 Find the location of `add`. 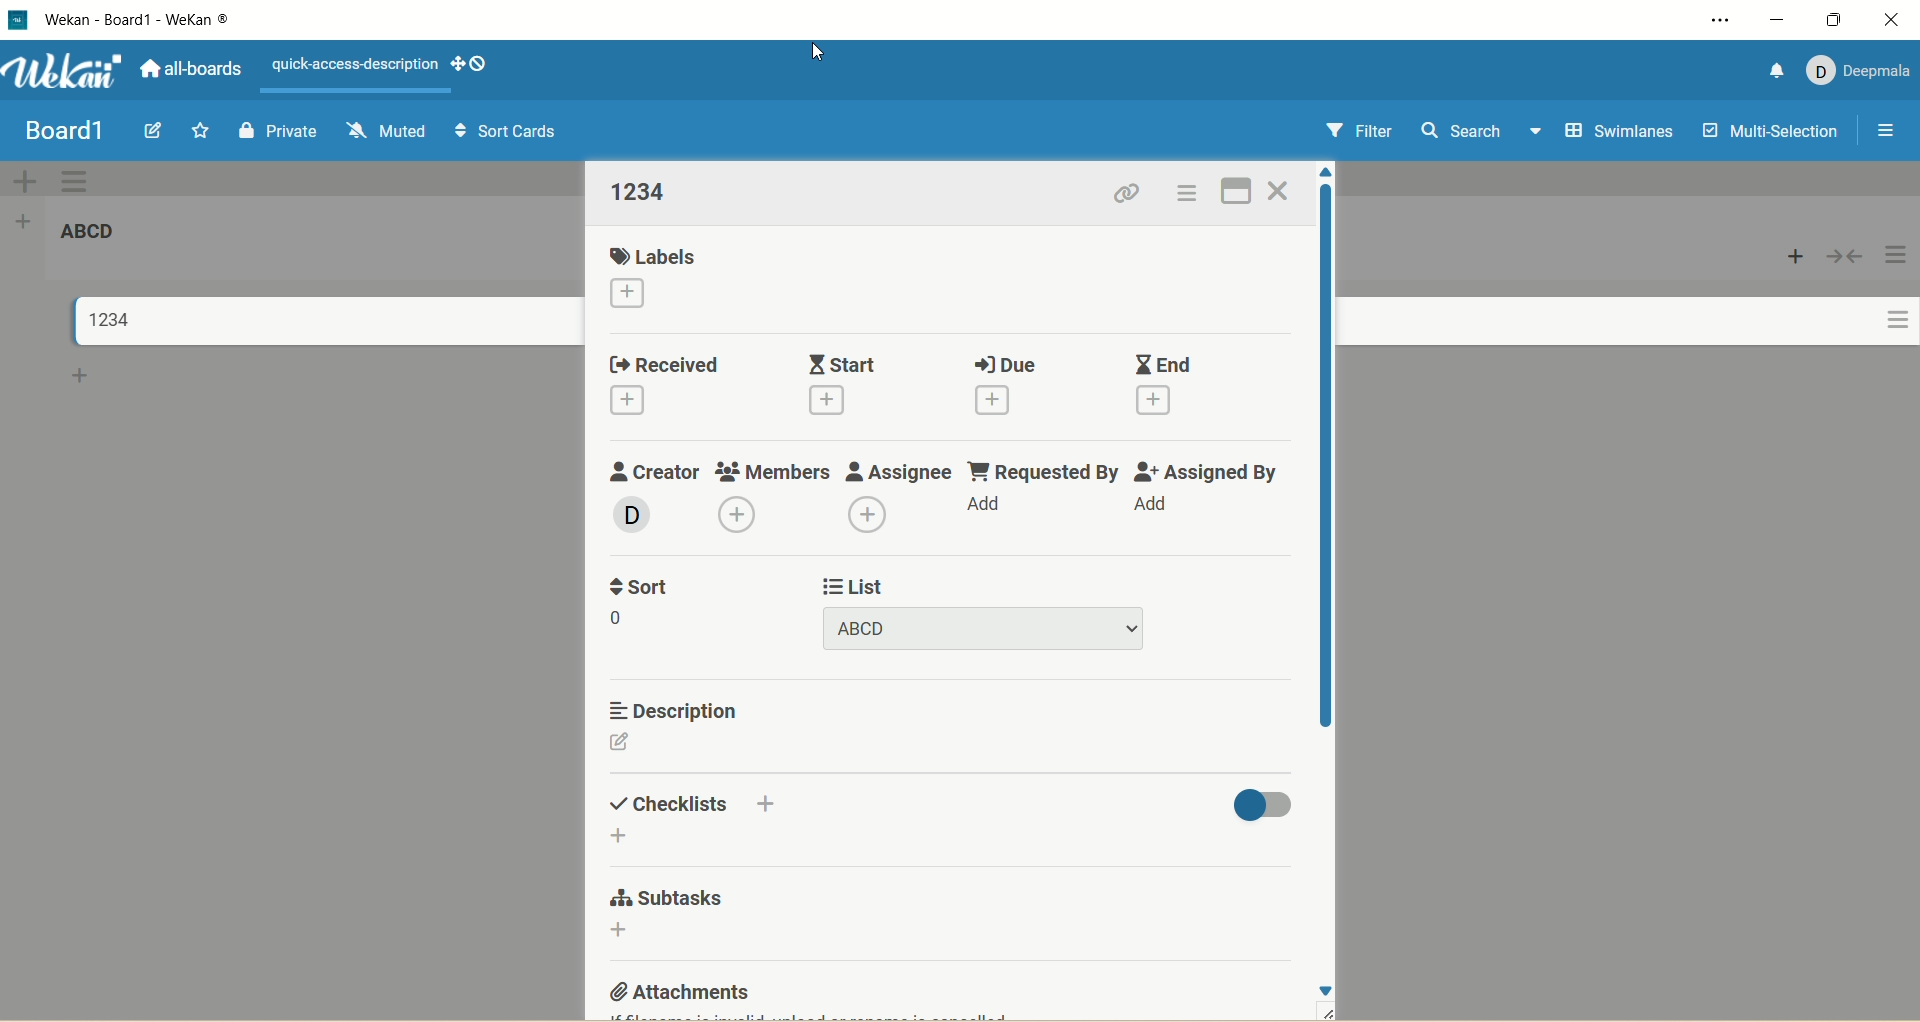

add is located at coordinates (1153, 507).